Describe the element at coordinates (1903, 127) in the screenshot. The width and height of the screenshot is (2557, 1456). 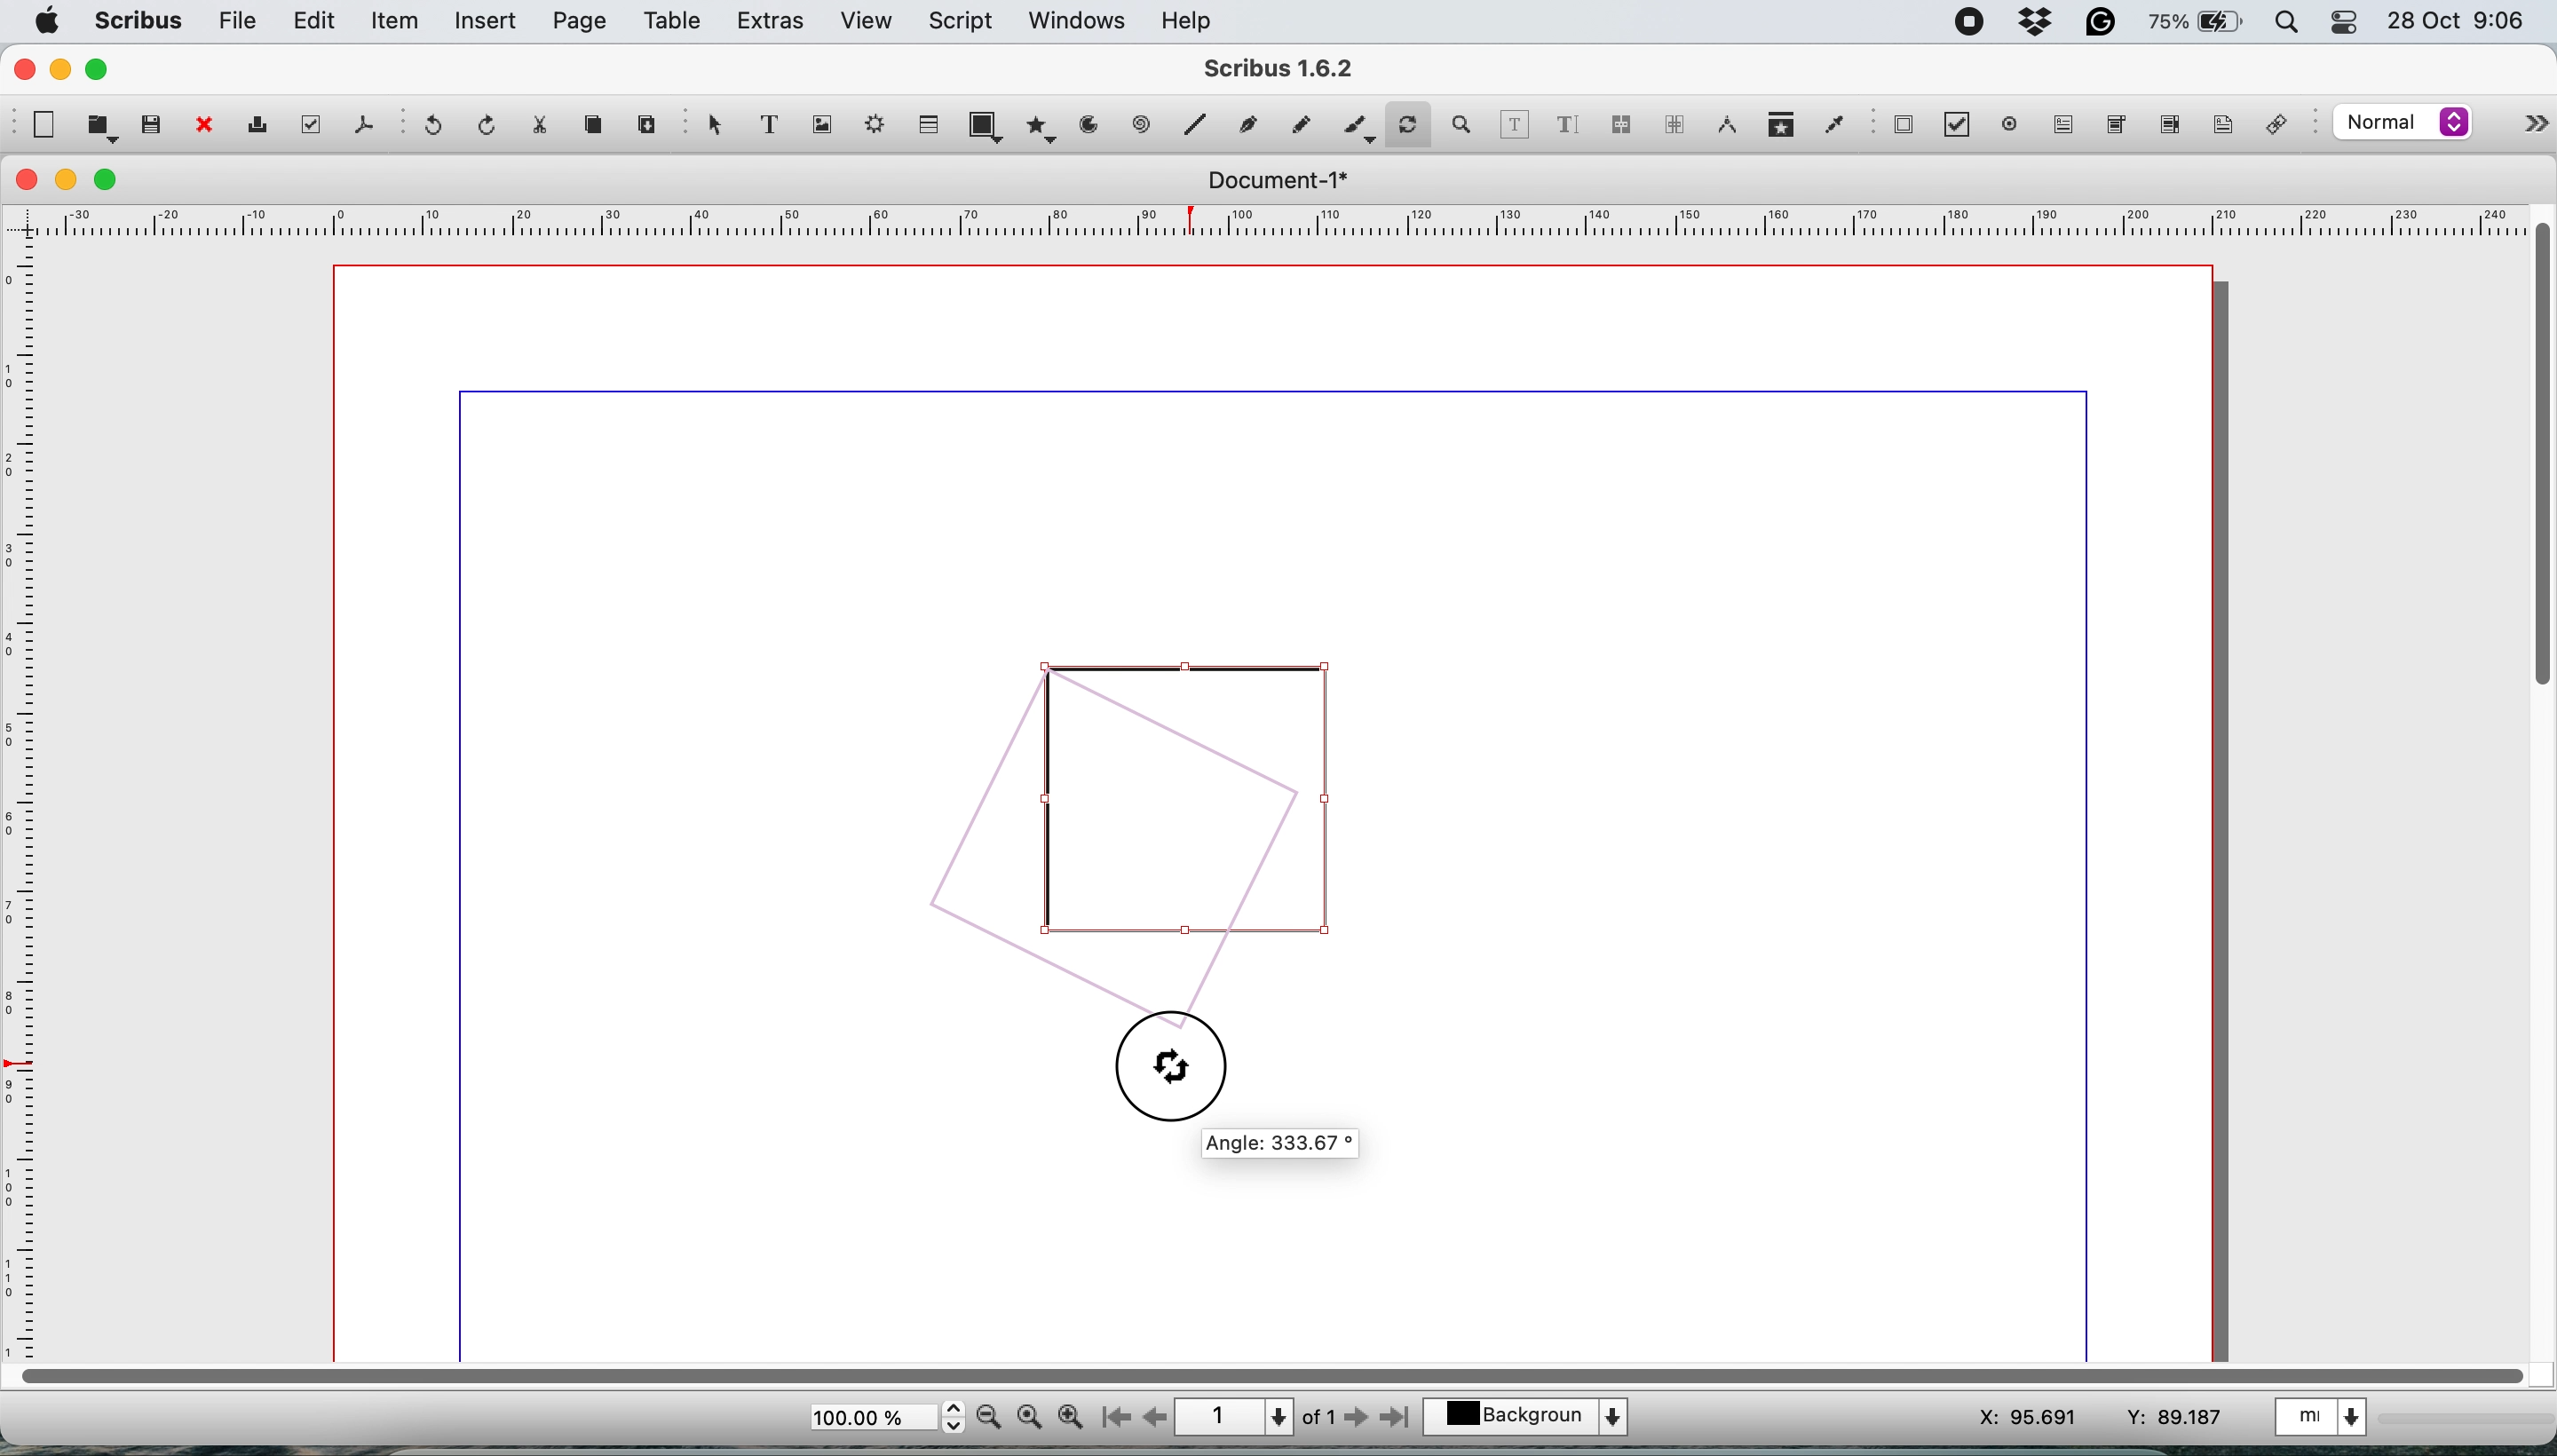
I see `pdf push button` at that location.